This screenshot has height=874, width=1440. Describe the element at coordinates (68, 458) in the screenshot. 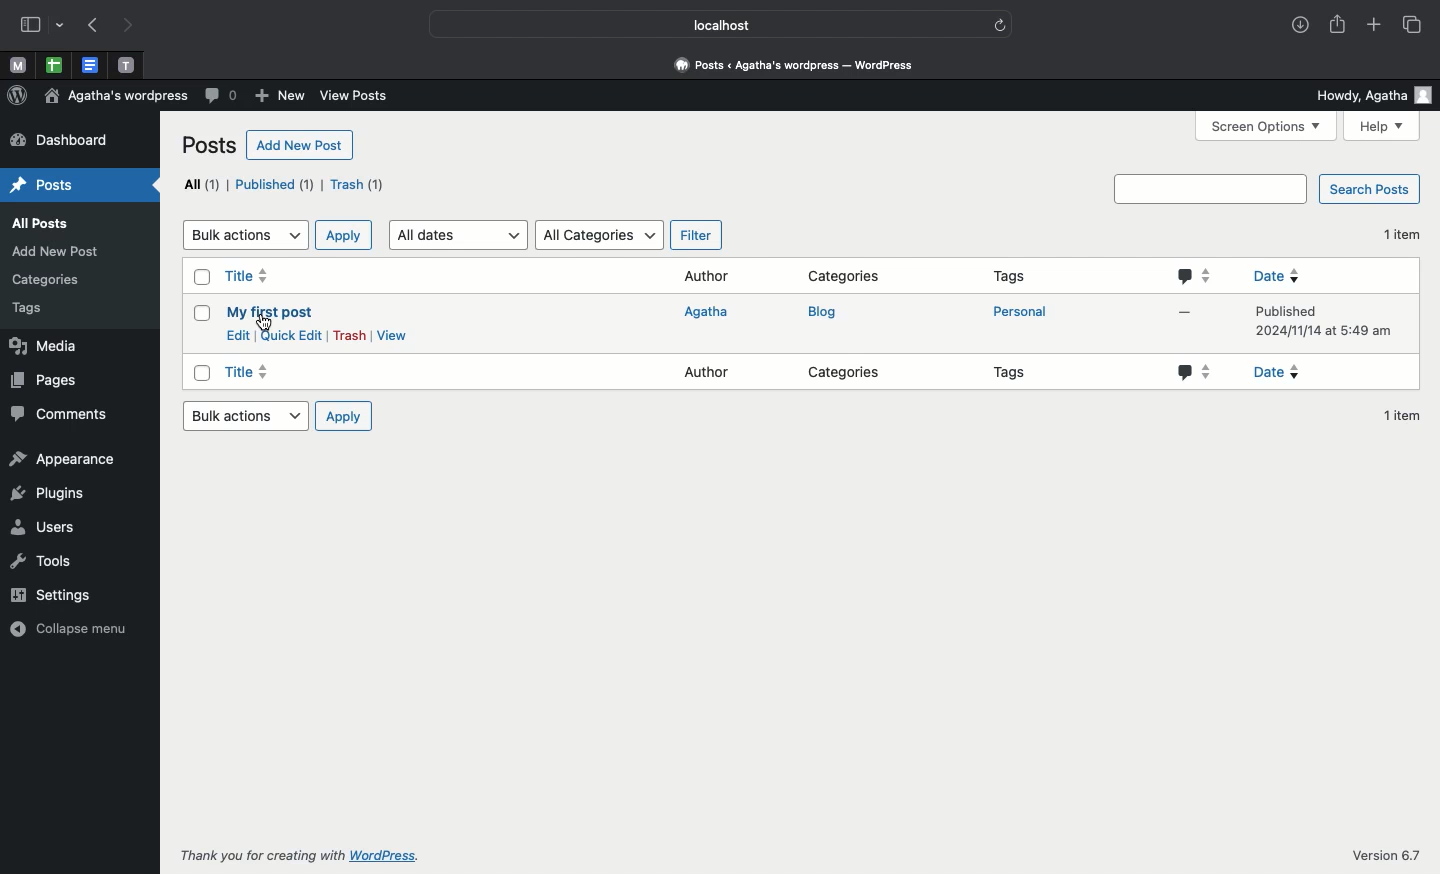

I see `Appearance` at that location.